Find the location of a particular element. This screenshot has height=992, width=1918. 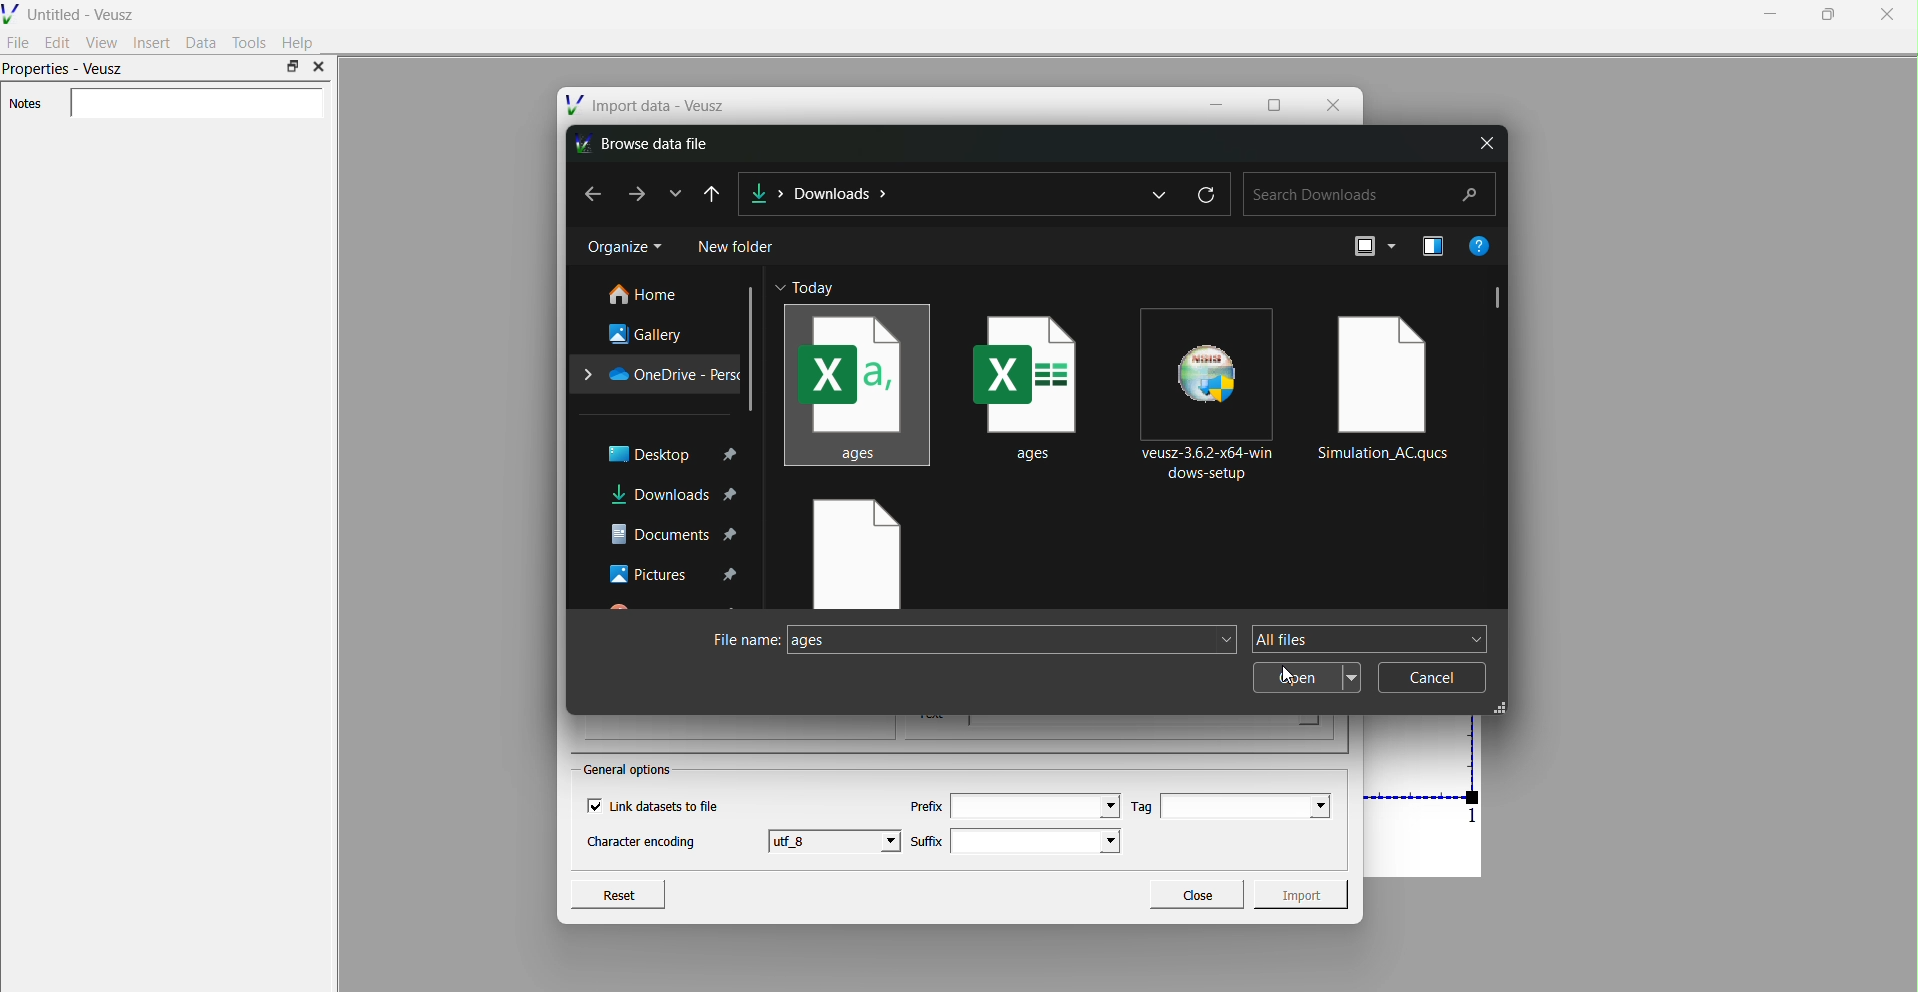

Edit is located at coordinates (58, 42).